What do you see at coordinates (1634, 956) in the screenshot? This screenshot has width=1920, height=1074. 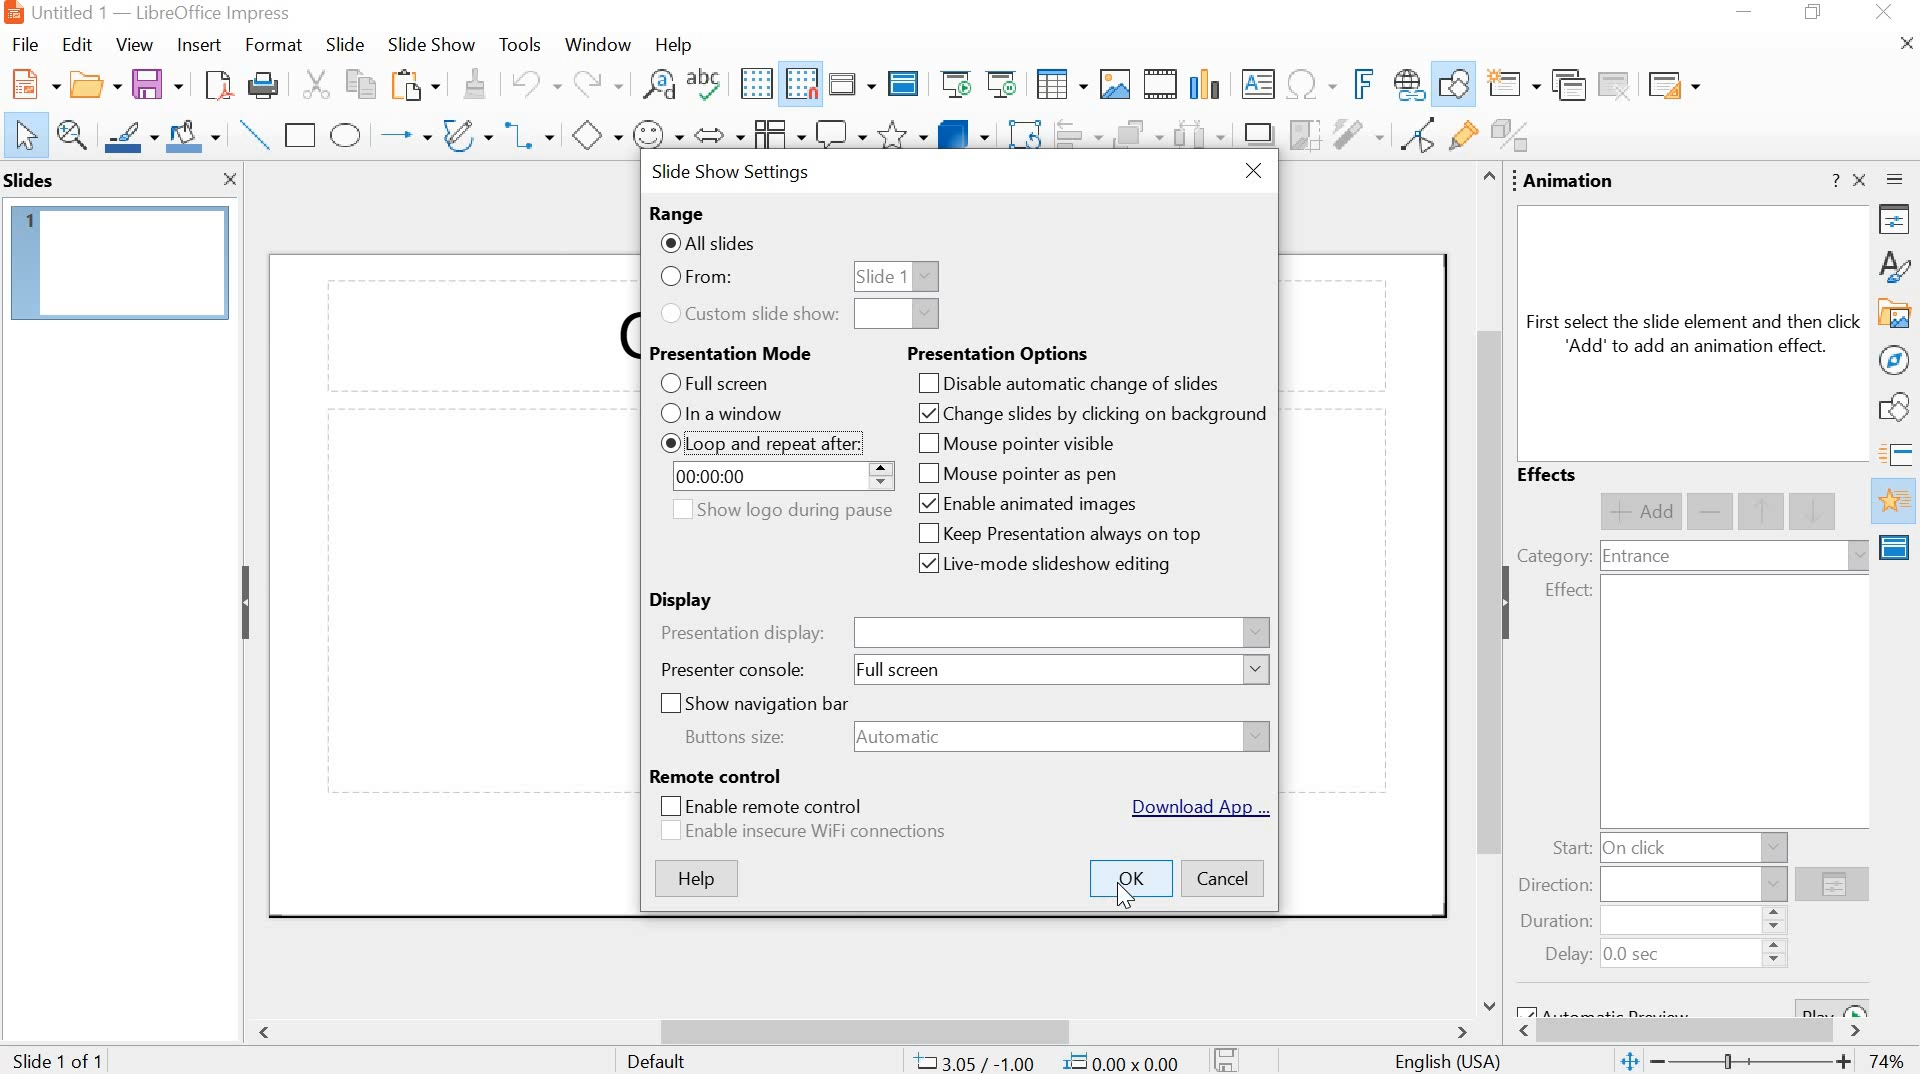 I see `0.0 sec` at bounding box center [1634, 956].